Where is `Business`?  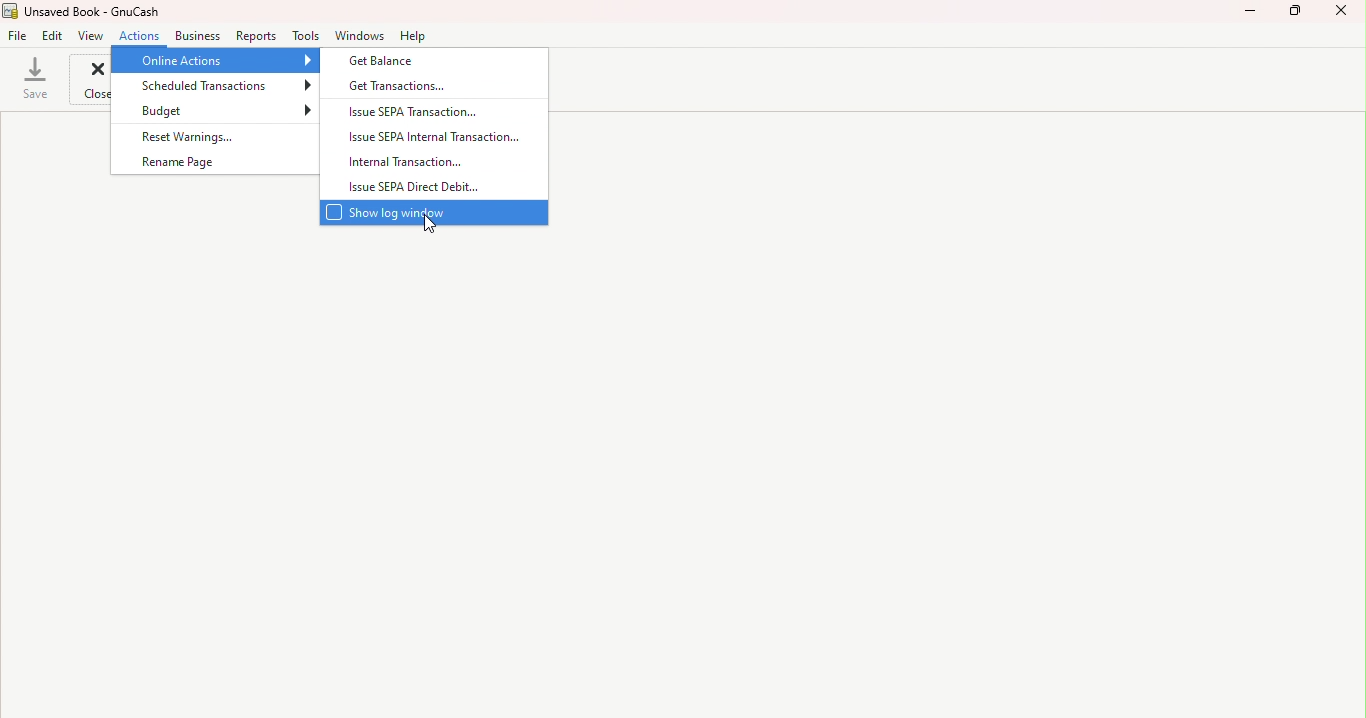
Business is located at coordinates (198, 35).